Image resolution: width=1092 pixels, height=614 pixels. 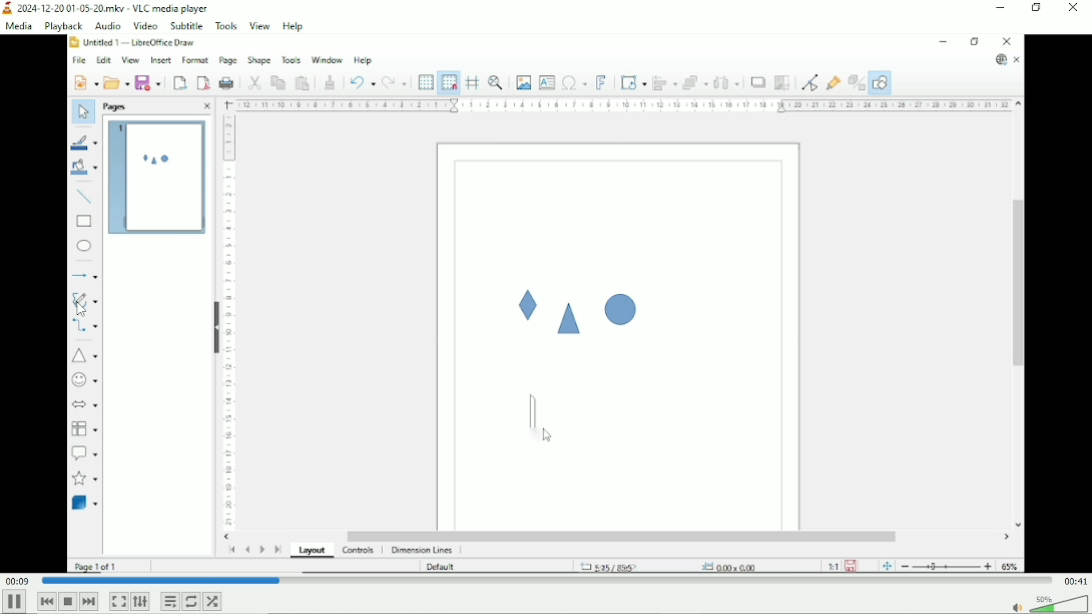 I want to click on Audio, so click(x=107, y=26).